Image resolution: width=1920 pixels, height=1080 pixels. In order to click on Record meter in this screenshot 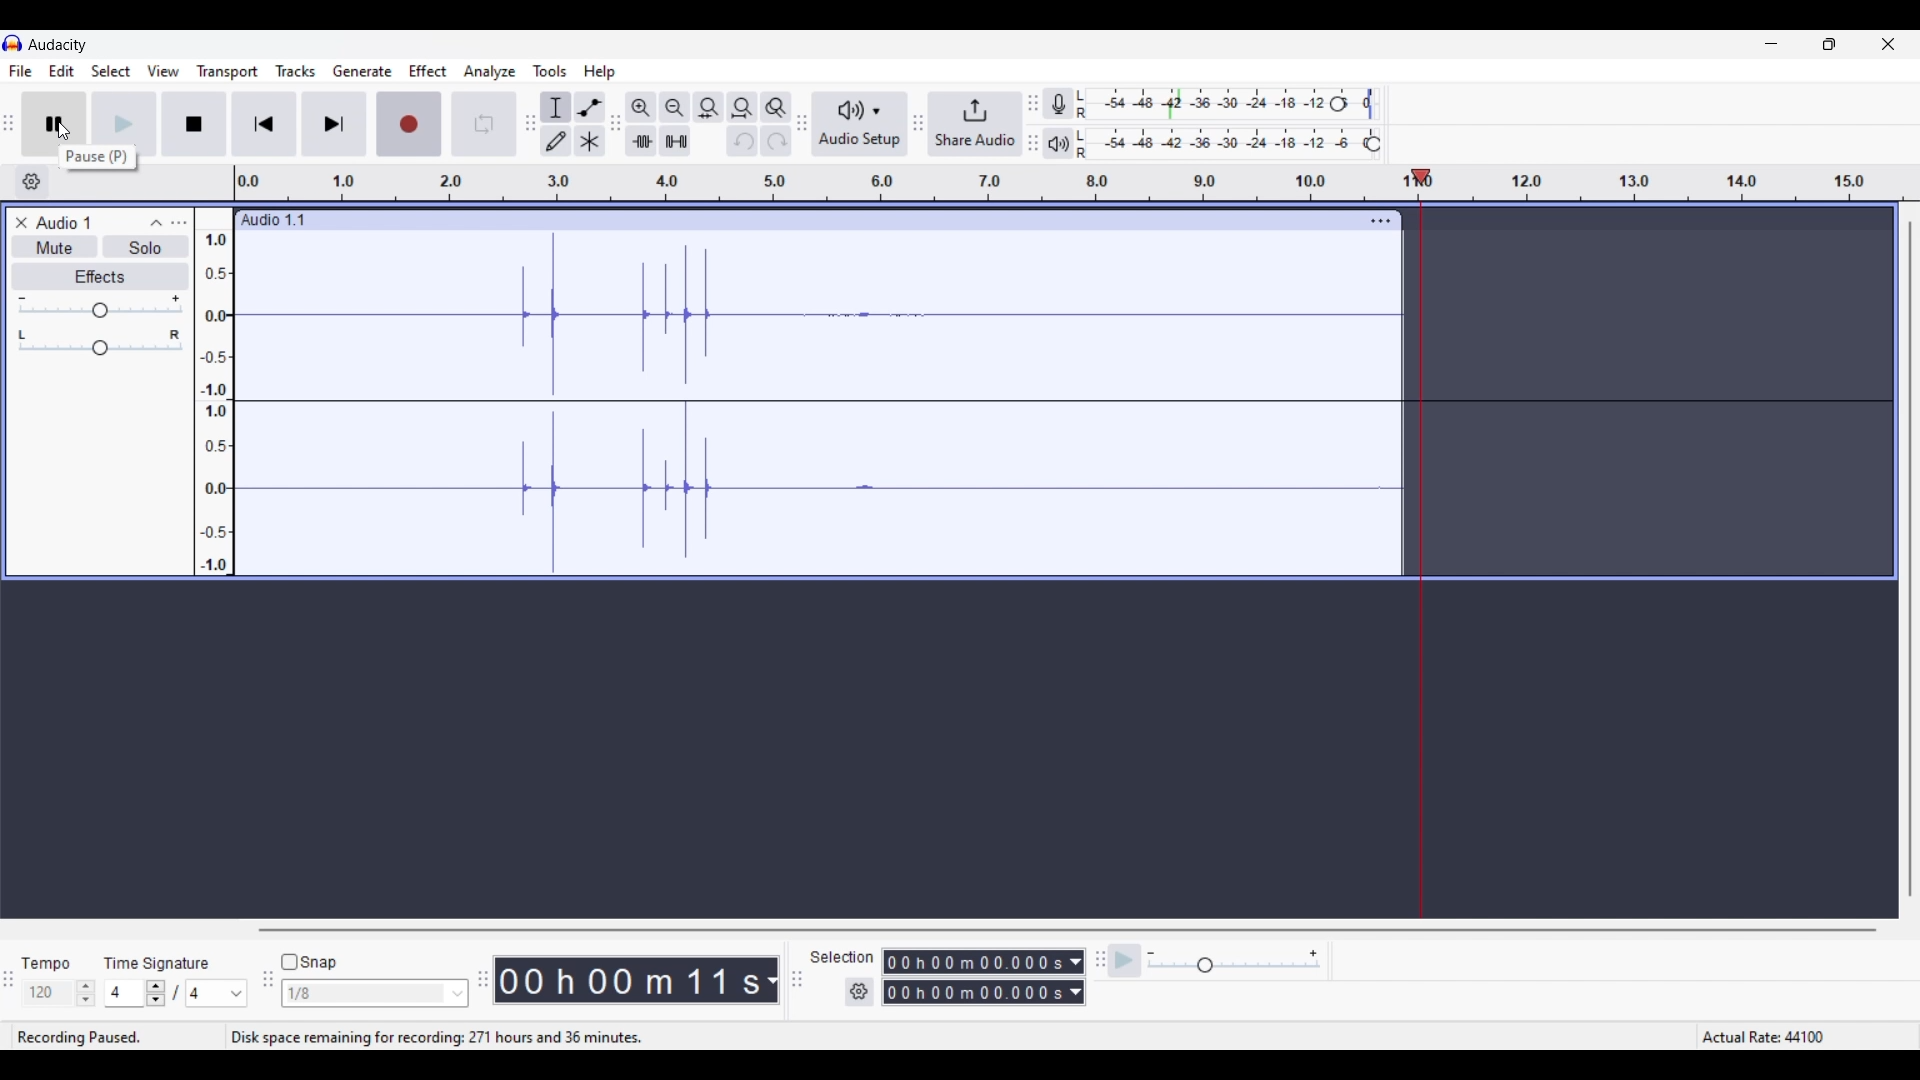, I will do `click(1058, 104)`.